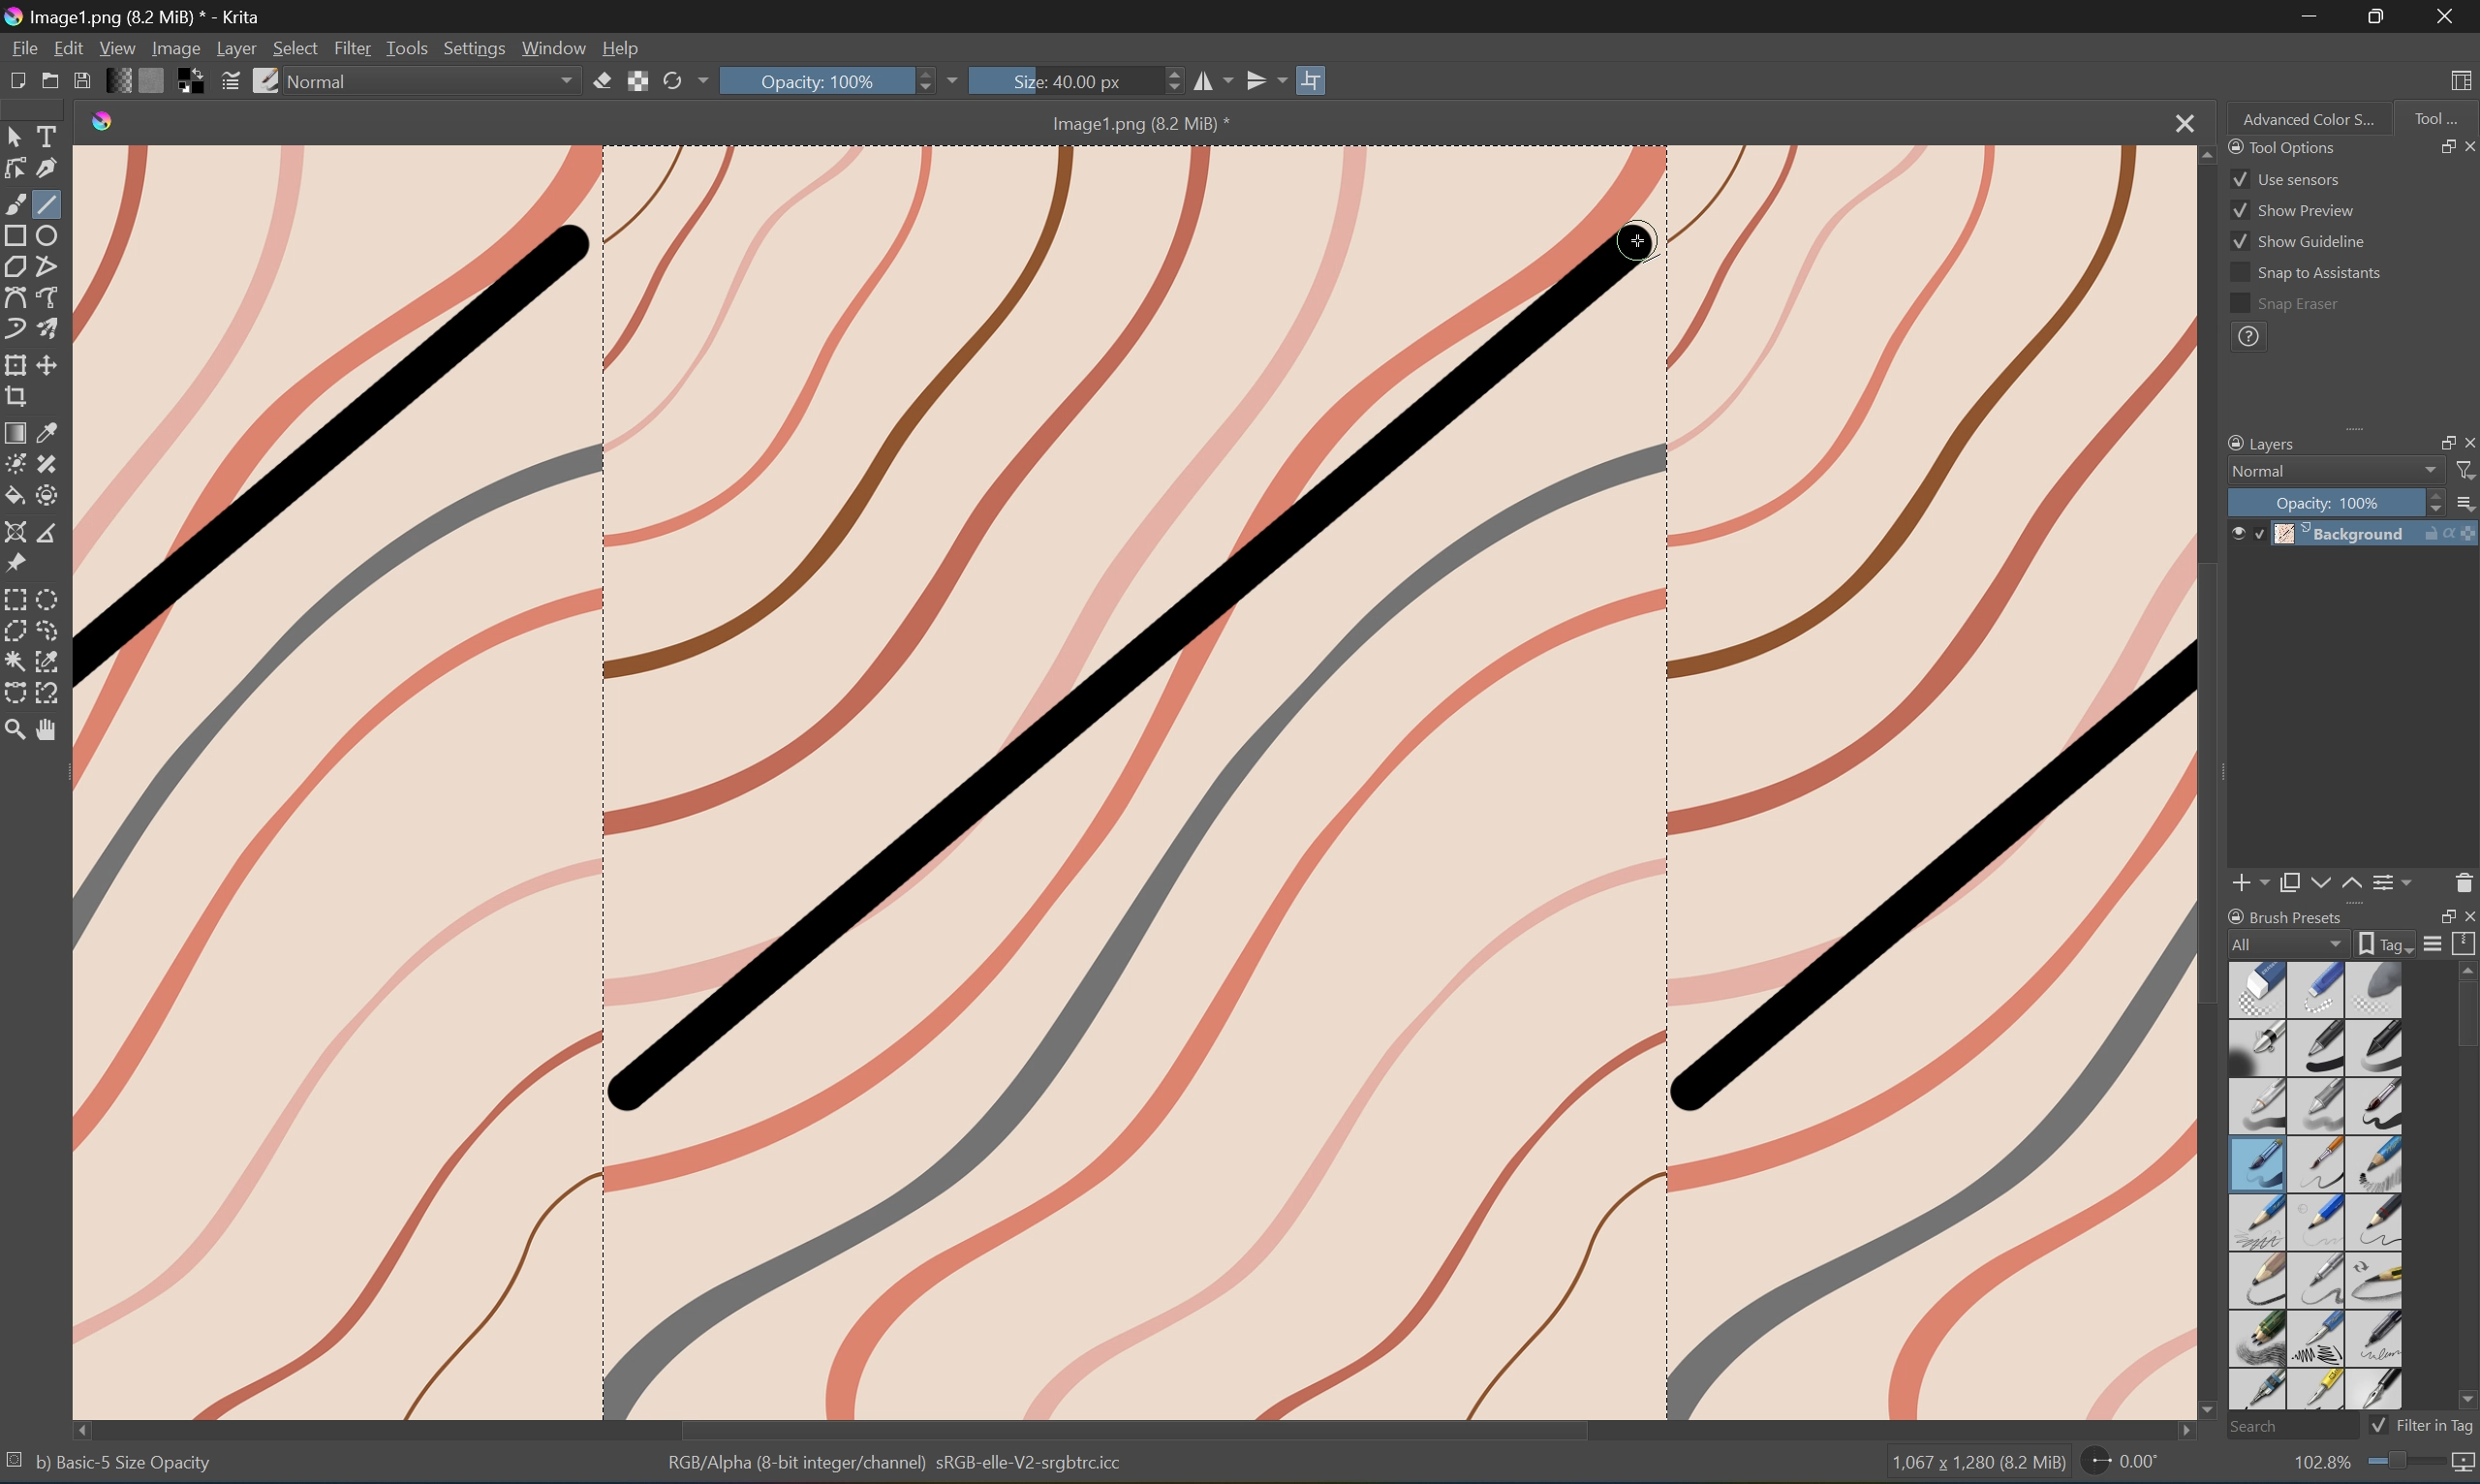  Describe the element at coordinates (192, 82) in the screenshot. I see `Swap foreground and background colors to black and white` at that location.